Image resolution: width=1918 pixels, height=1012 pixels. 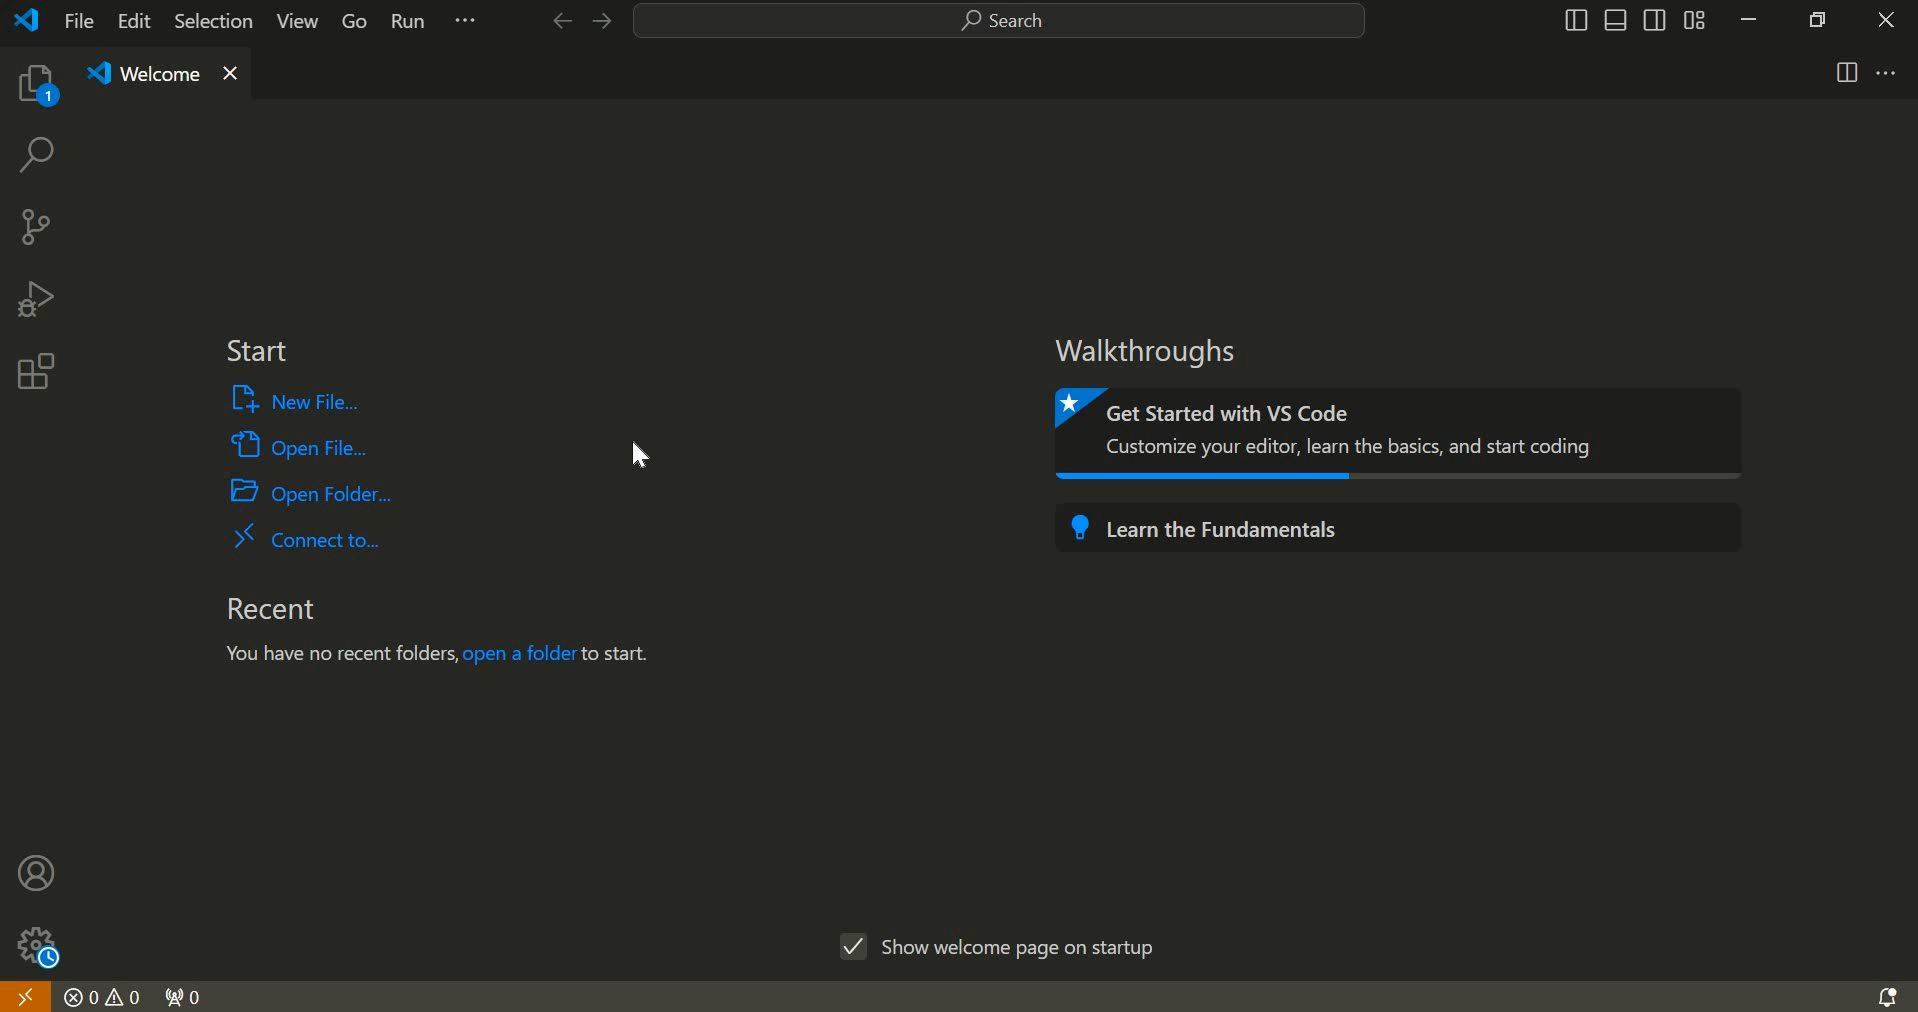 I want to click on no notifications, so click(x=1886, y=995).